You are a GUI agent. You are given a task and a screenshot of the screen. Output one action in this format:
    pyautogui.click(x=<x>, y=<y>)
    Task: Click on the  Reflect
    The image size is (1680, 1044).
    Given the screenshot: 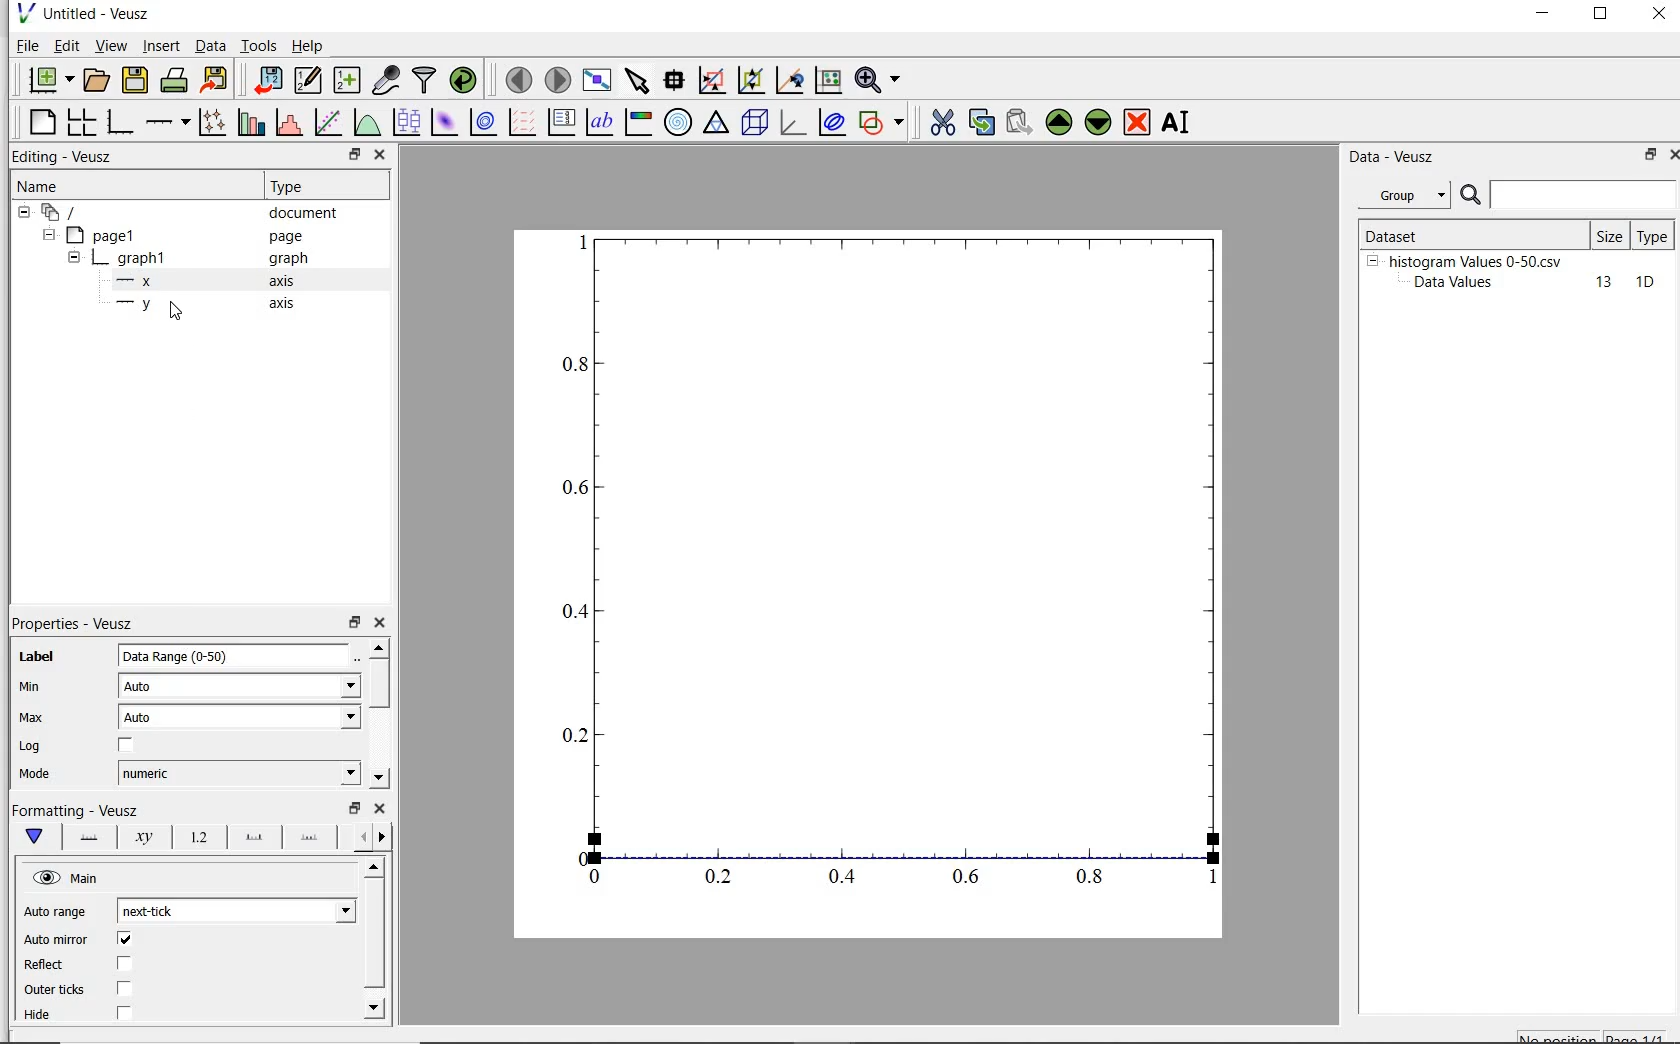 What is the action you would take?
    pyautogui.click(x=47, y=965)
    